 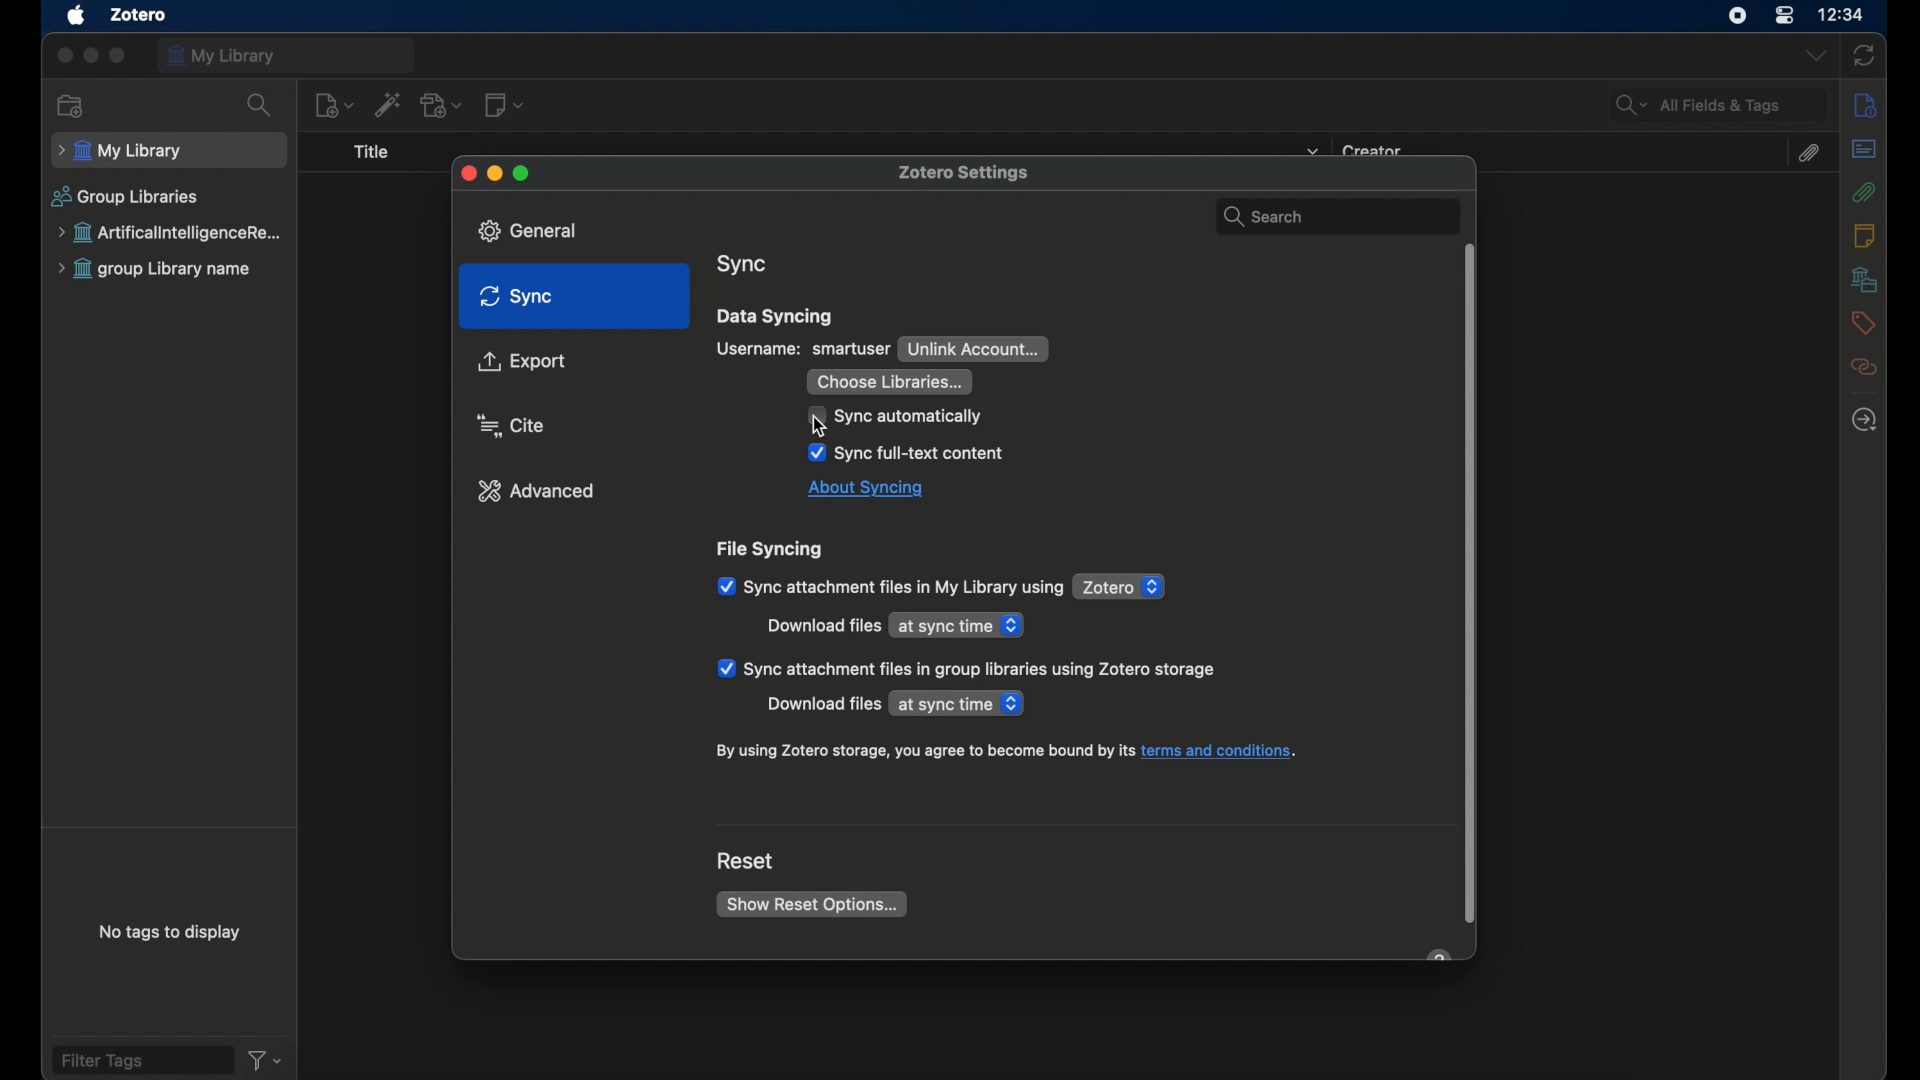 What do you see at coordinates (125, 197) in the screenshot?
I see `group libraries` at bounding box center [125, 197].